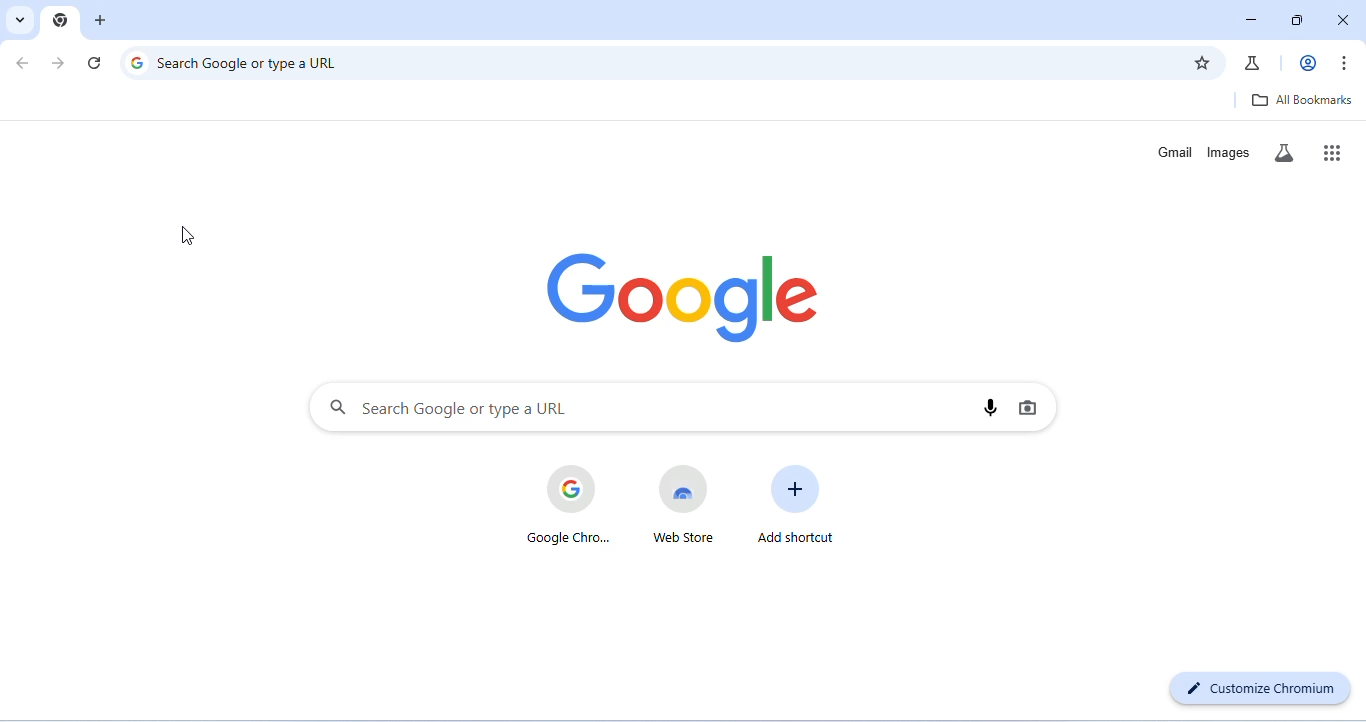 This screenshot has height=722, width=1366. I want to click on go forward, so click(61, 63).